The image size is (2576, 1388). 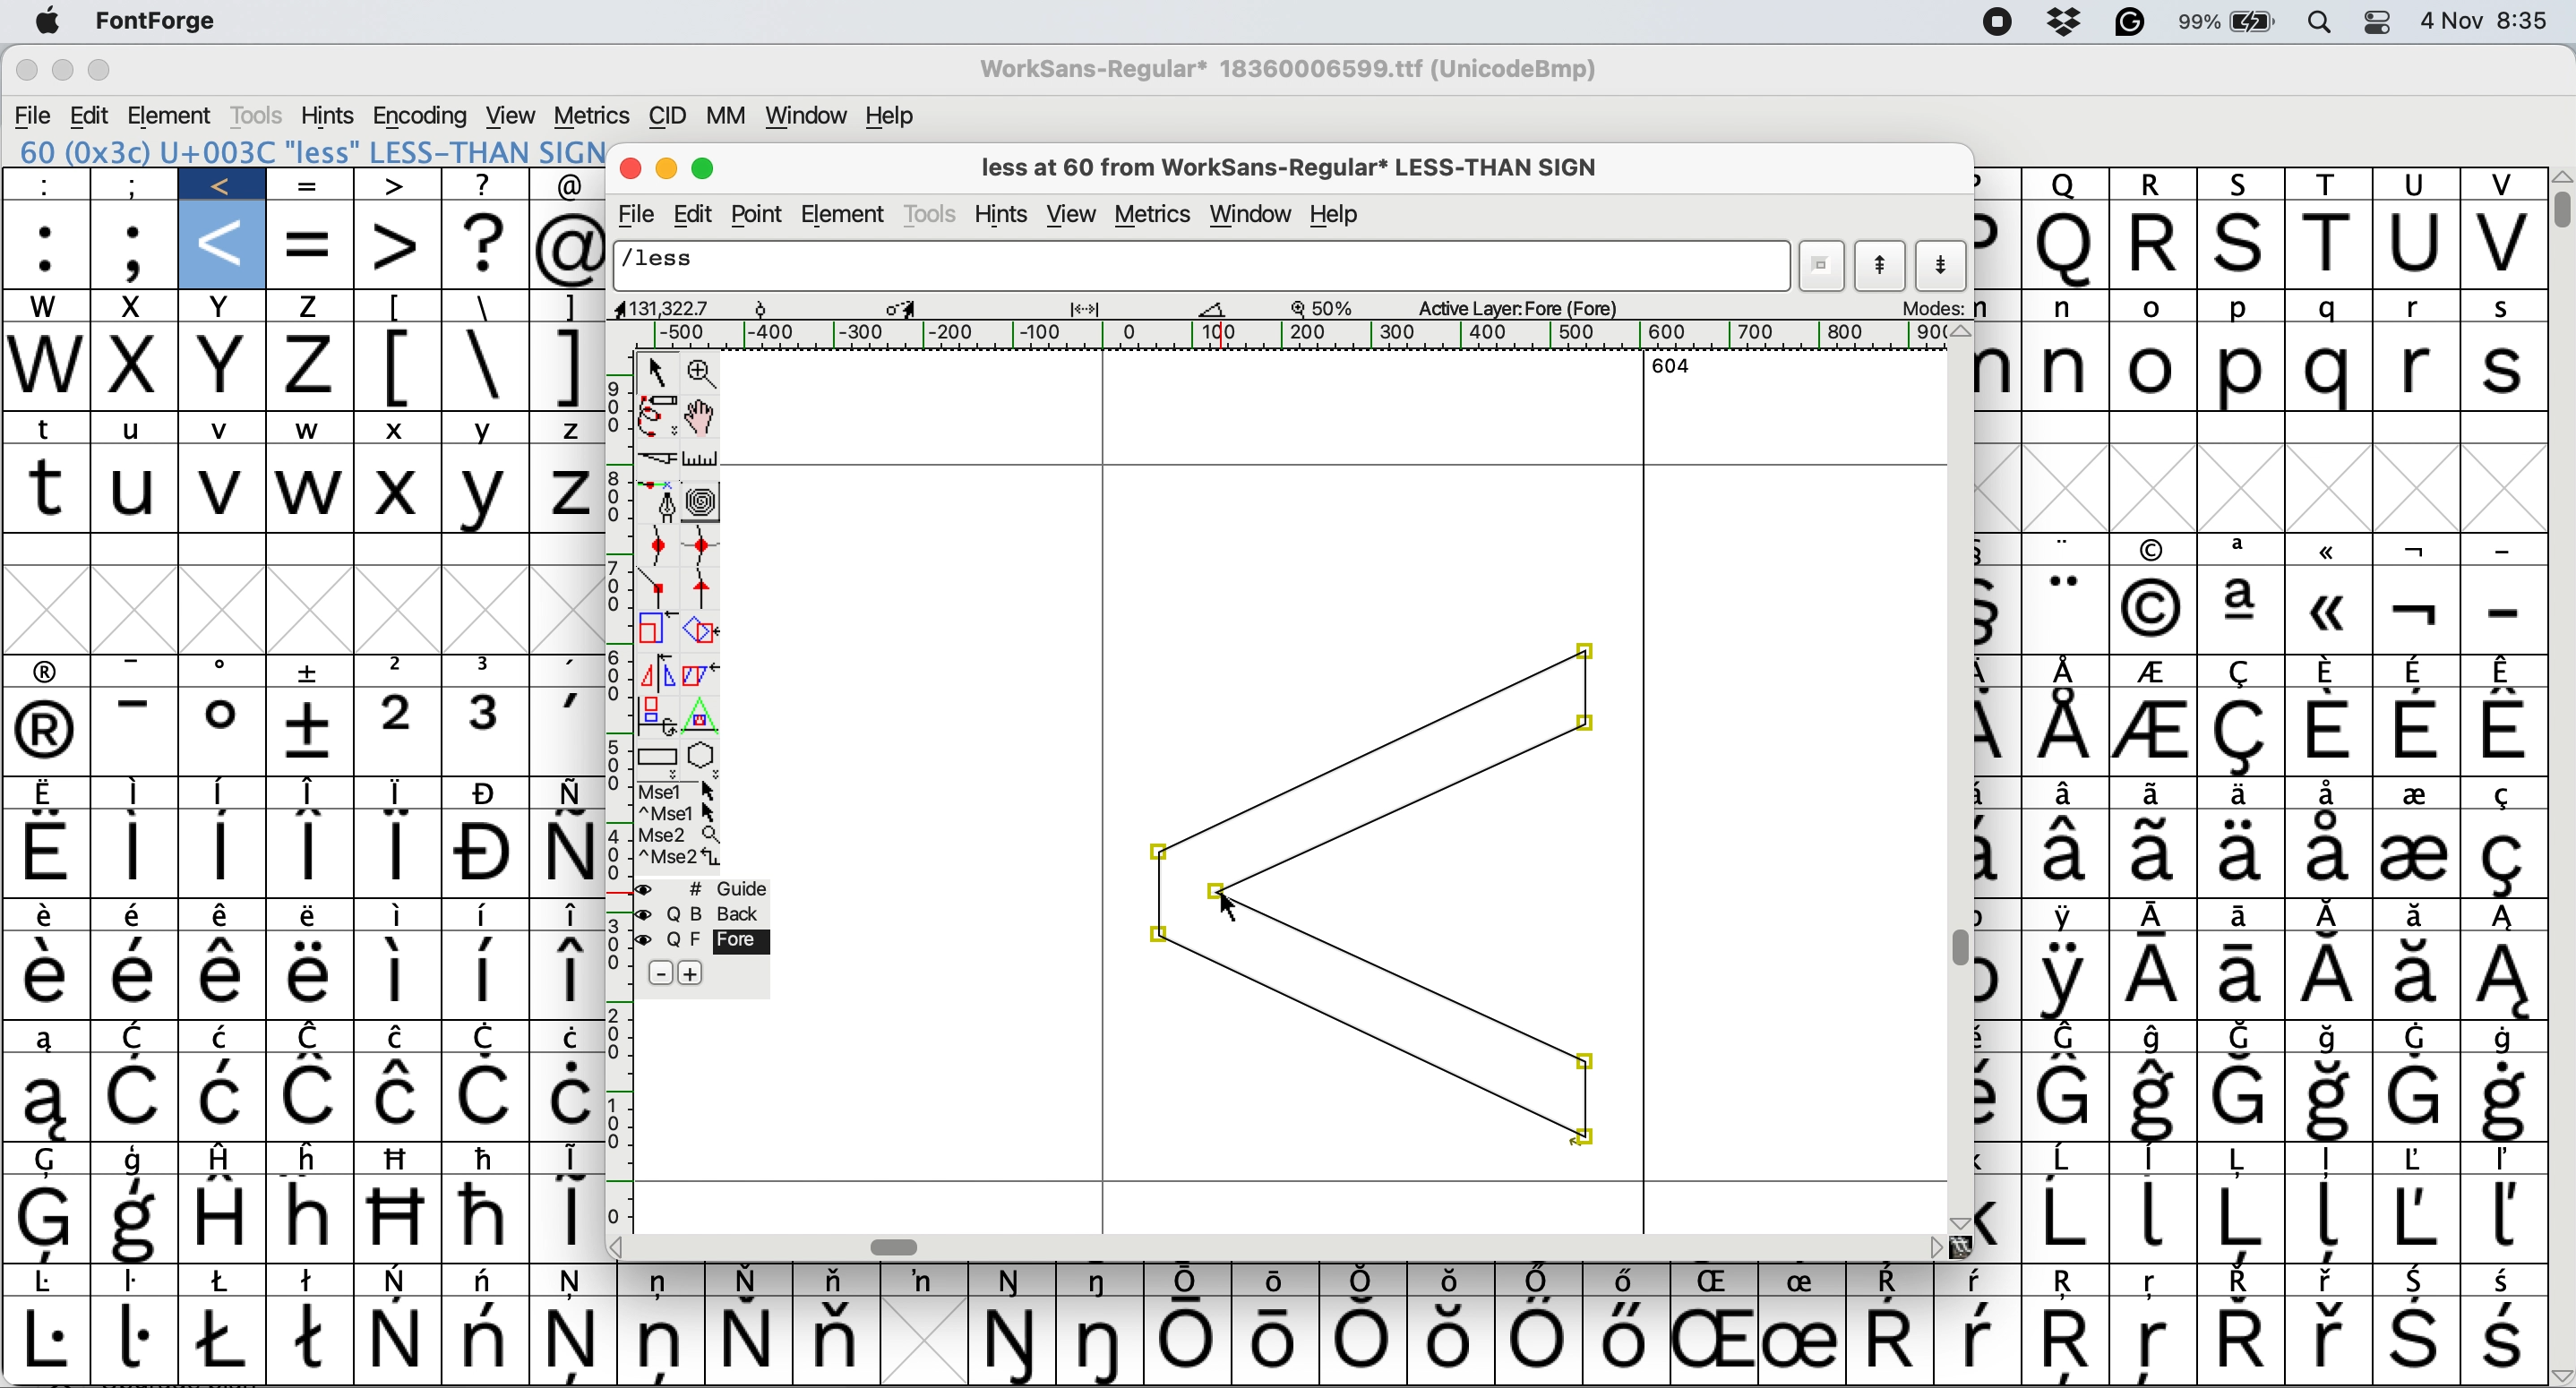 What do you see at coordinates (2242, 1097) in the screenshot?
I see `Symbol` at bounding box center [2242, 1097].